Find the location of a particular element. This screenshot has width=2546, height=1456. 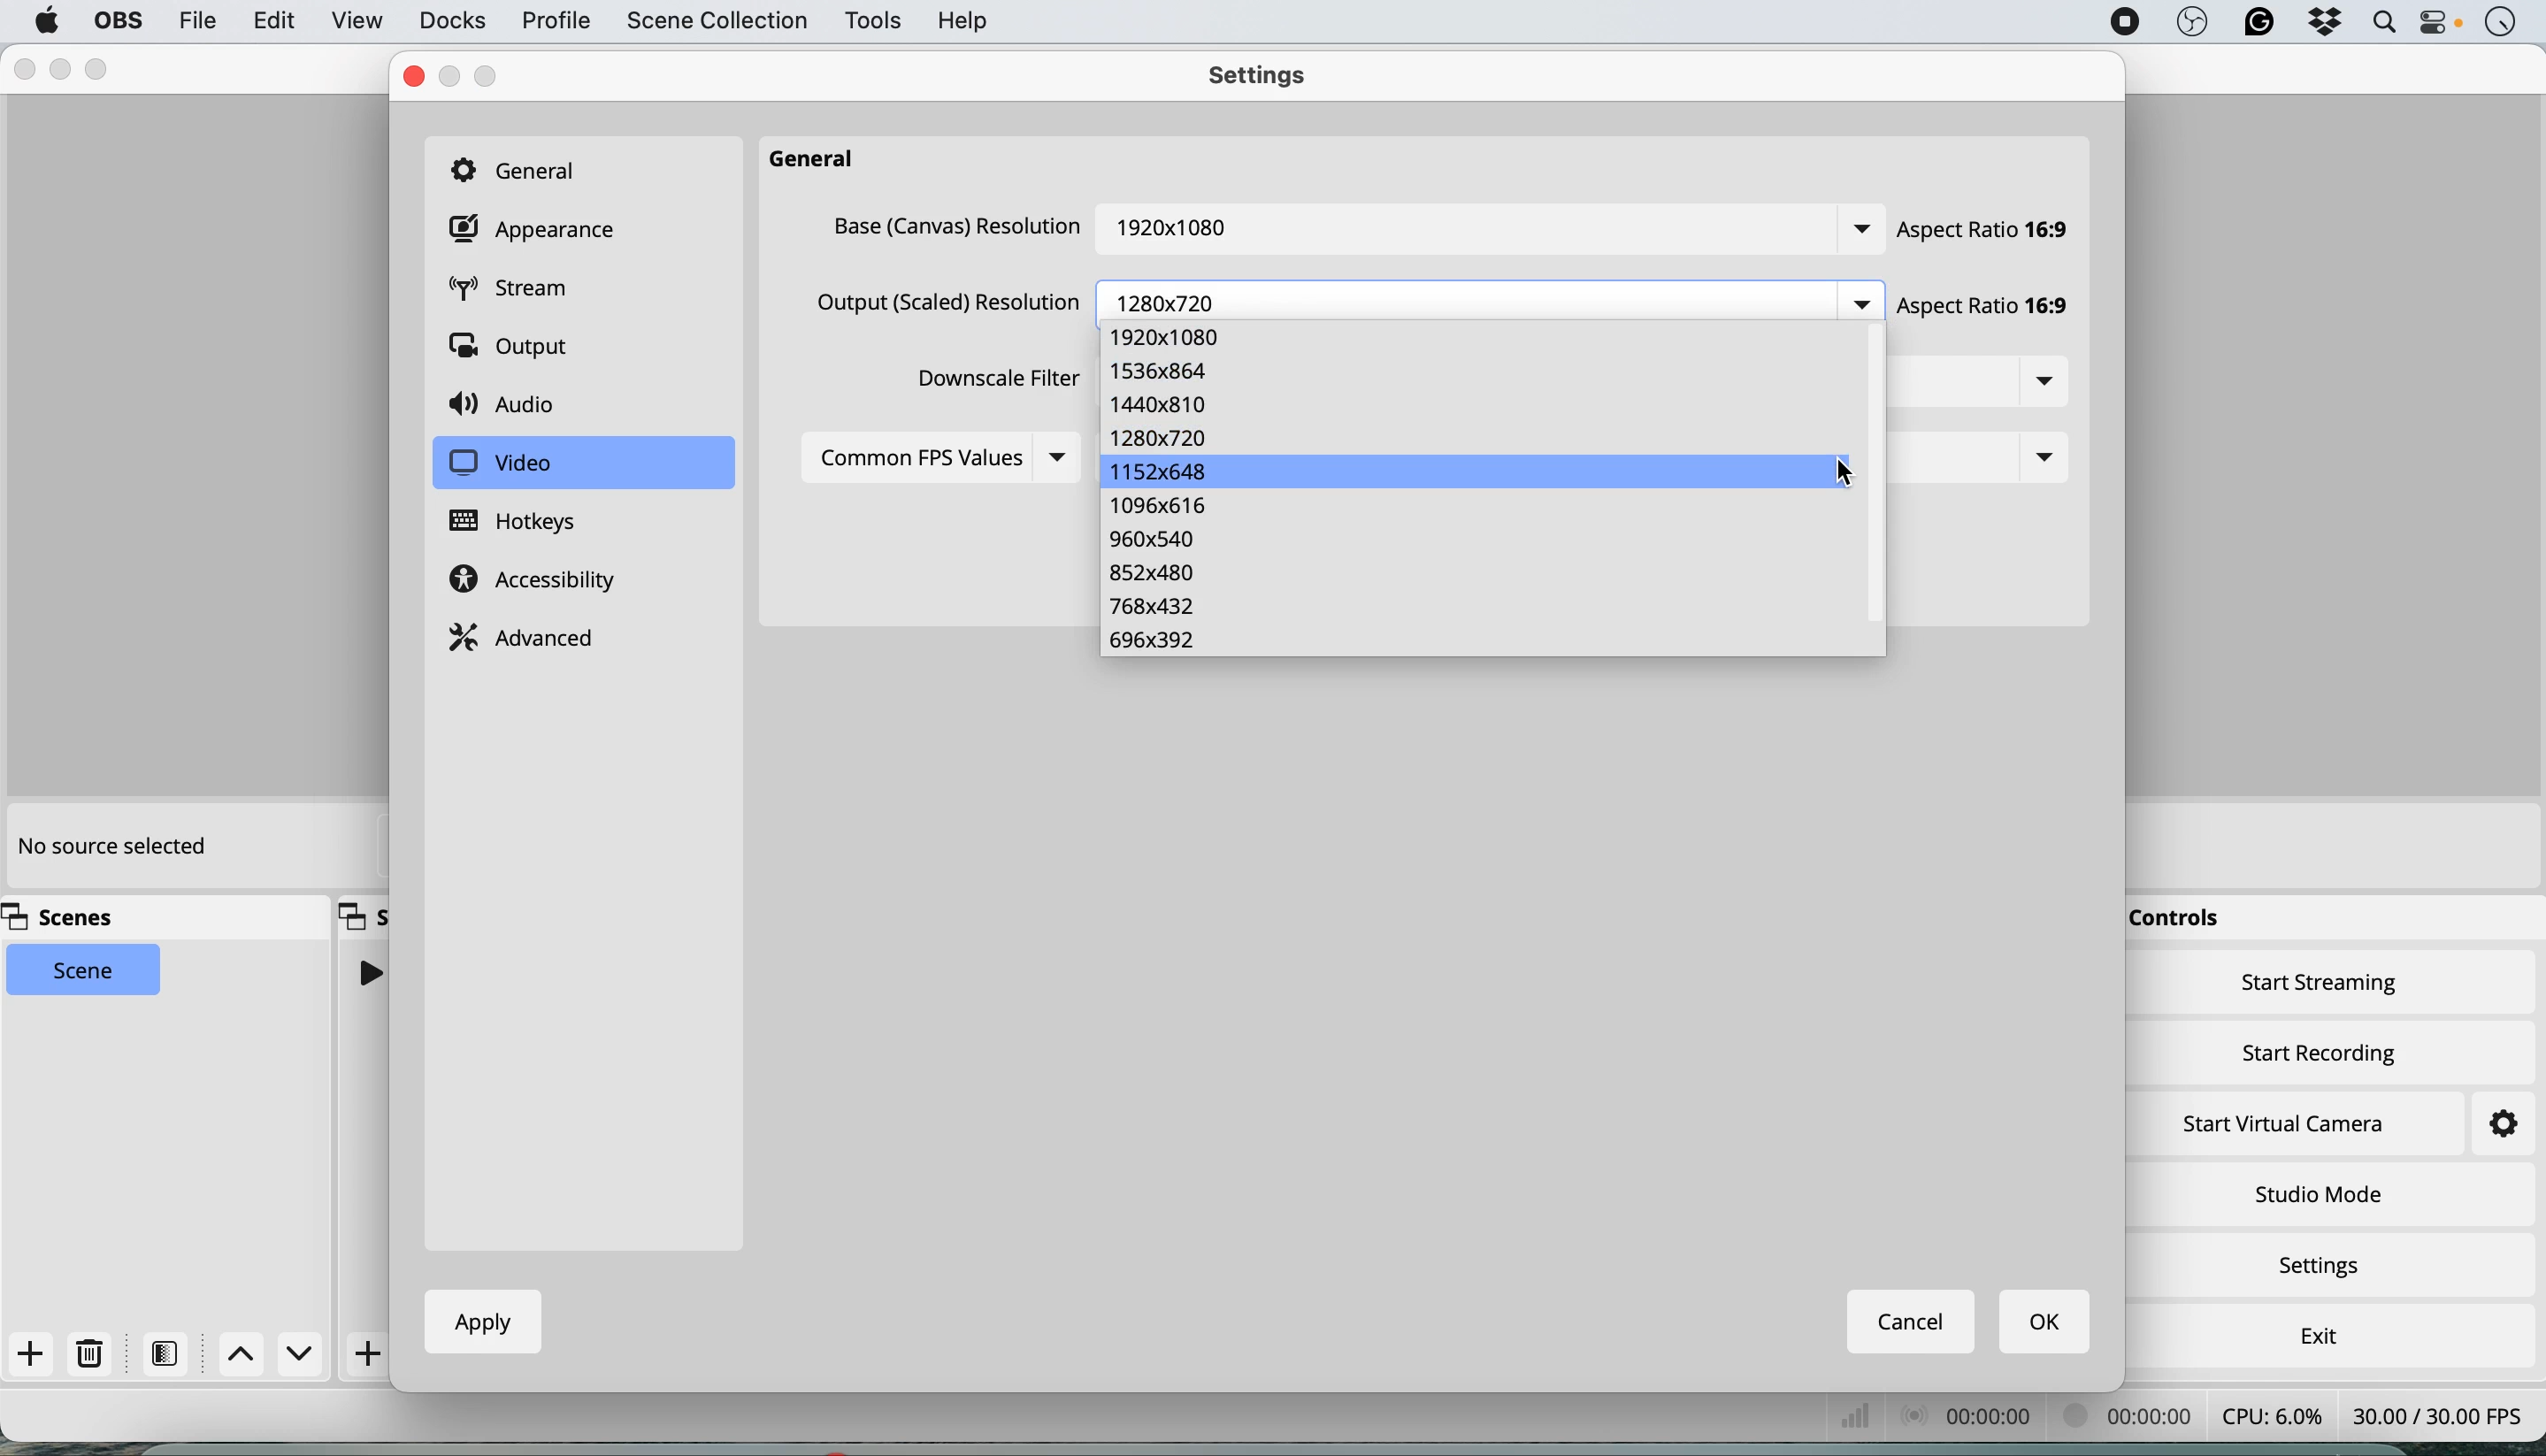

768x432 is located at coordinates (1153, 608).